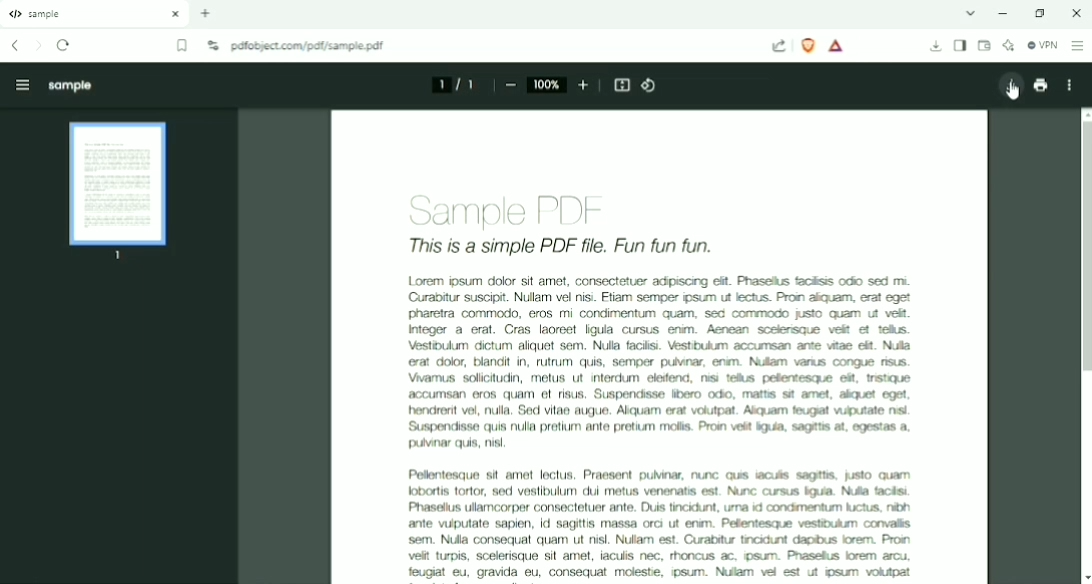 Image resolution: width=1092 pixels, height=584 pixels. I want to click on Rotate Counterclockwise, so click(650, 85).